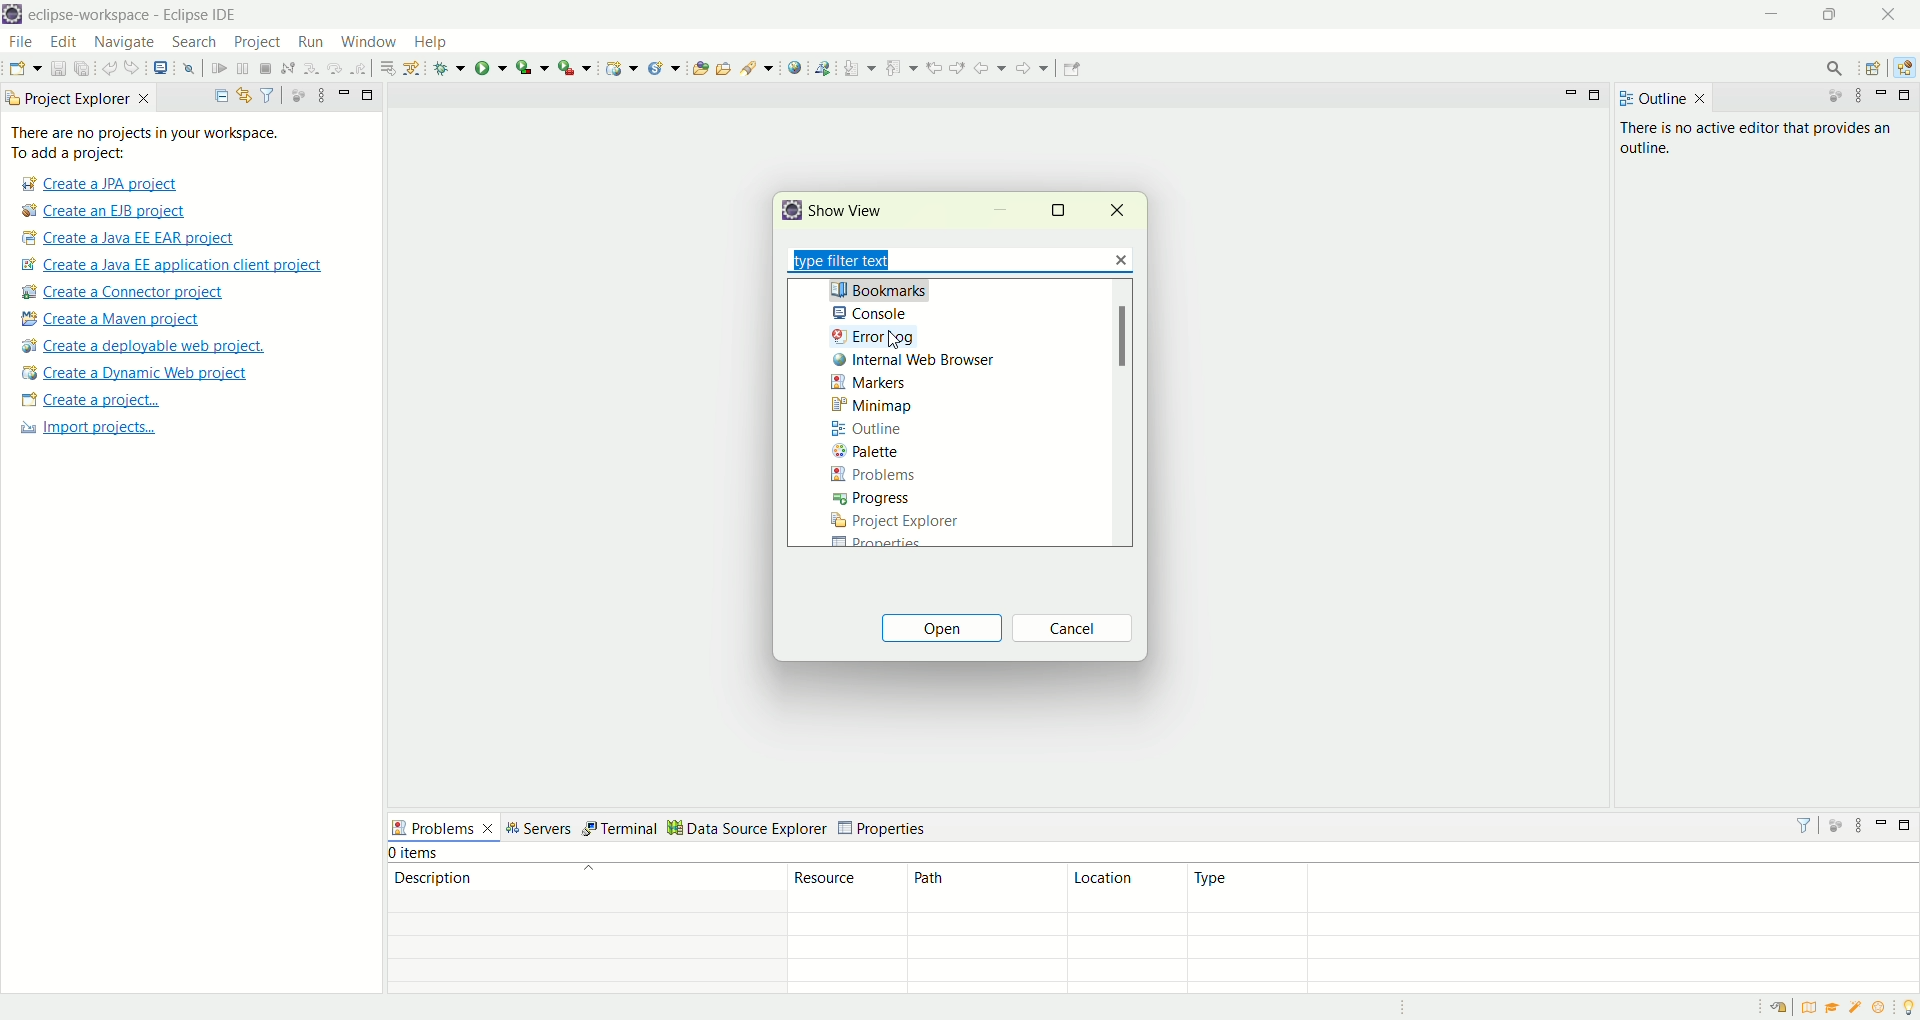 The width and height of the screenshot is (1920, 1020). What do you see at coordinates (1001, 209) in the screenshot?
I see `minimize` at bounding box center [1001, 209].